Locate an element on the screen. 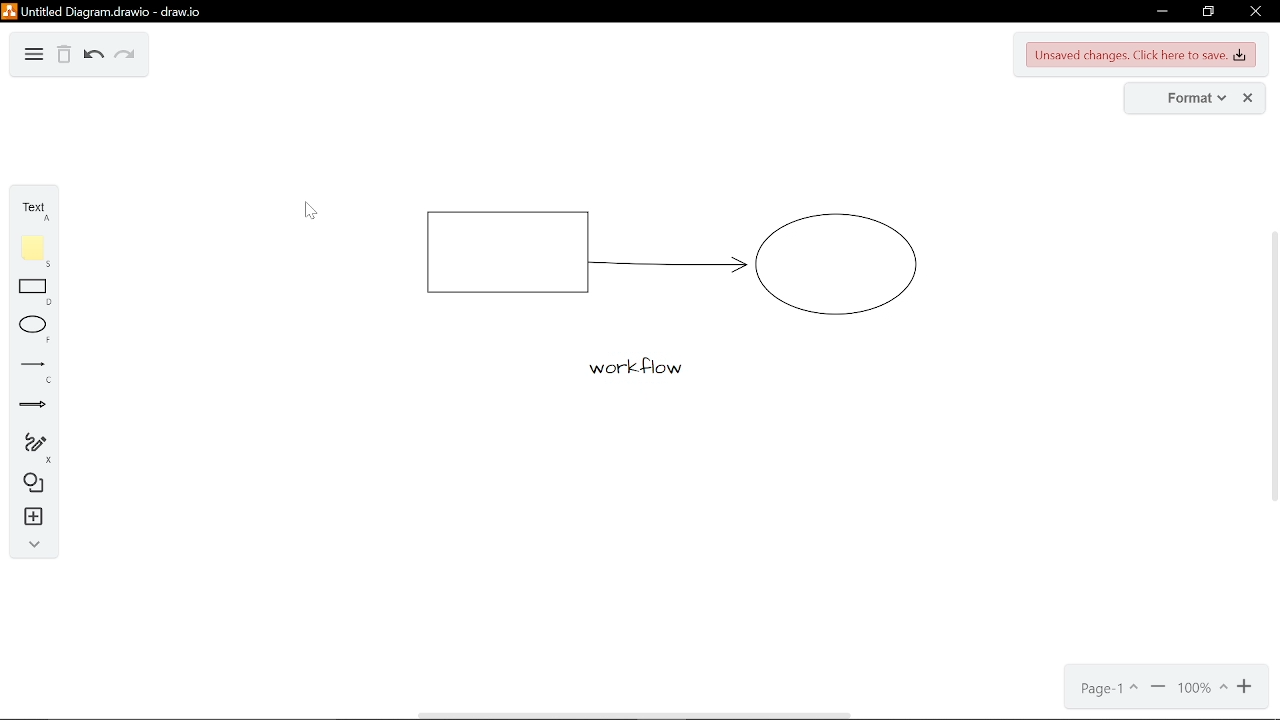 This screenshot has height=720, width=1280. undo is located at coordinates (94, 56).